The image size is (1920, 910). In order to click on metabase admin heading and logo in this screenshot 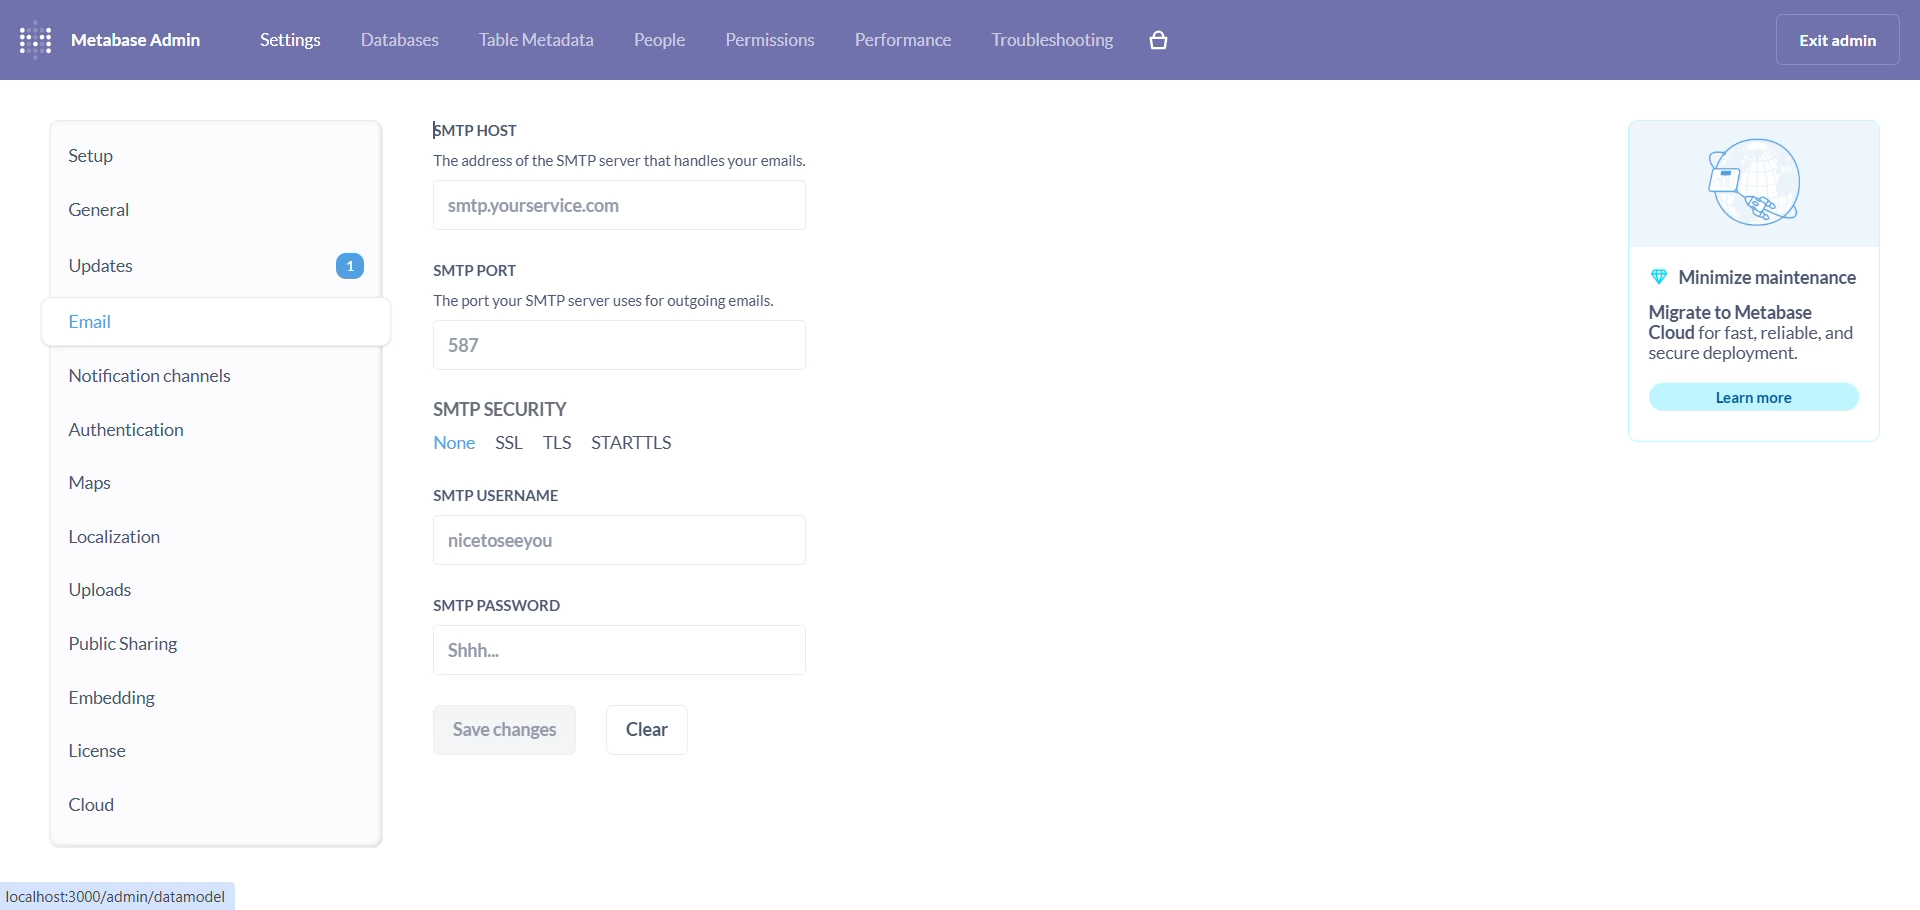, I will do `click(112, 40)`.